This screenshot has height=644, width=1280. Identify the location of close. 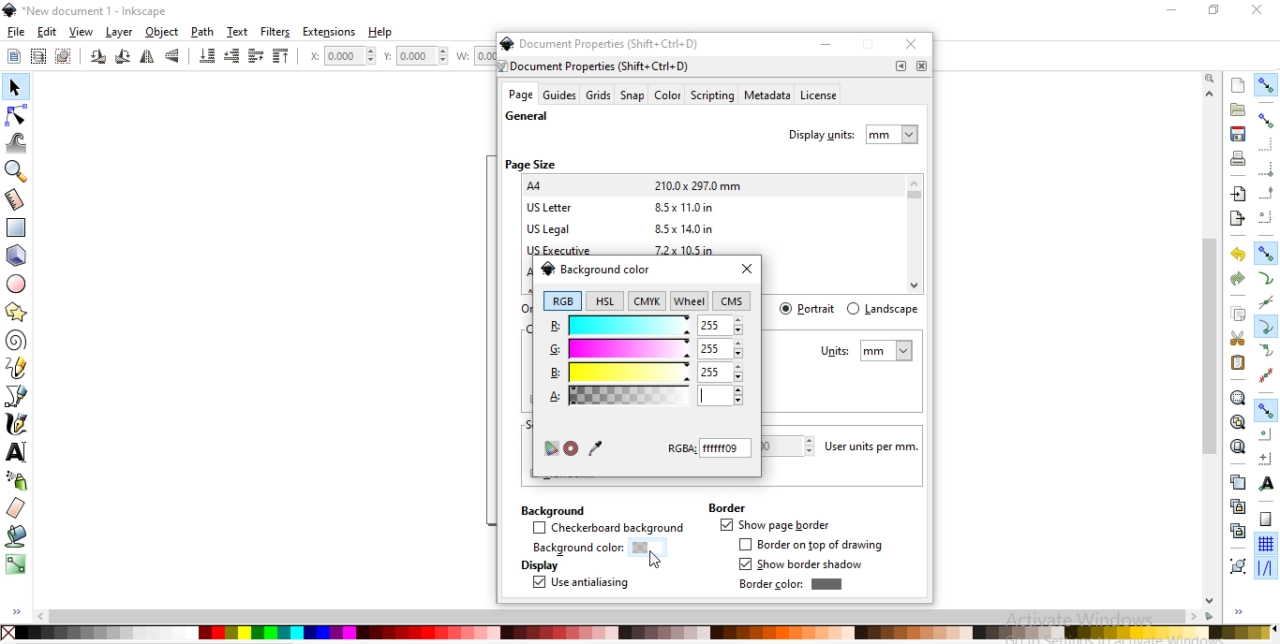
(914, 46).